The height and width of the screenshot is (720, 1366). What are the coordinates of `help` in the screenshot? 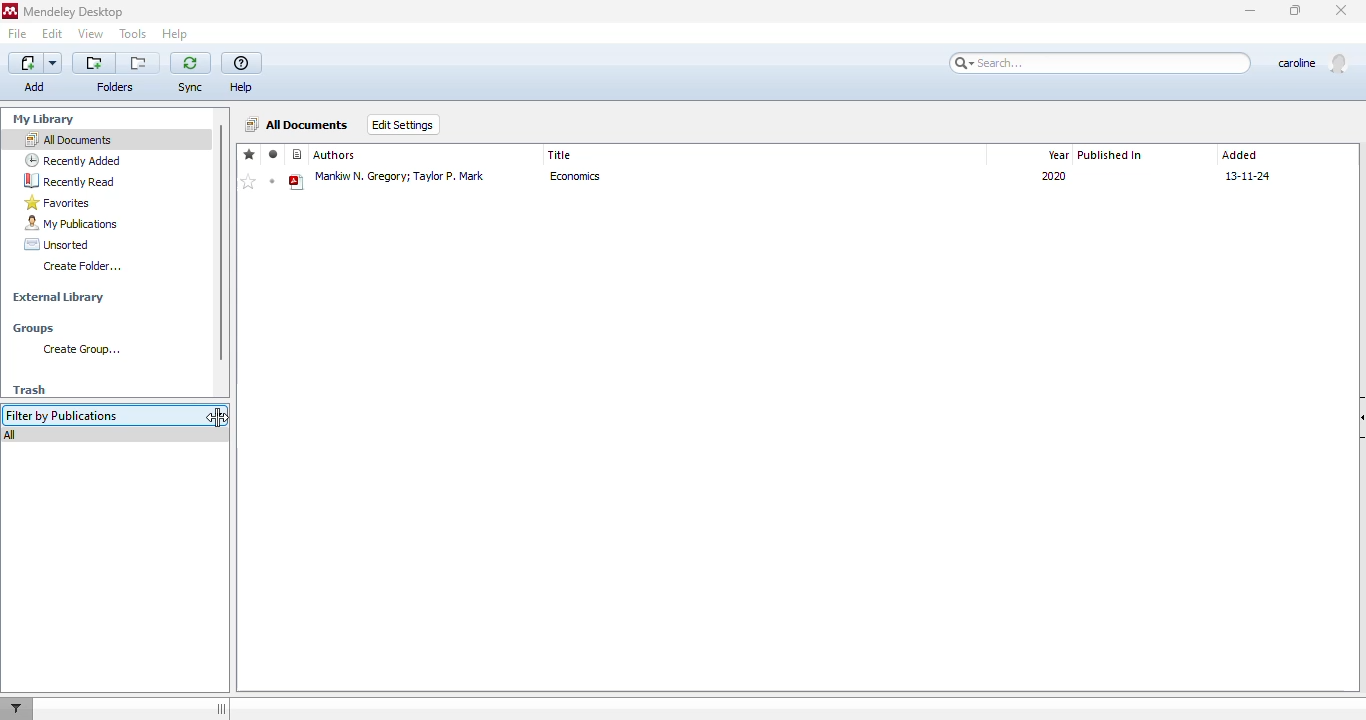 It's located at (175, 33).